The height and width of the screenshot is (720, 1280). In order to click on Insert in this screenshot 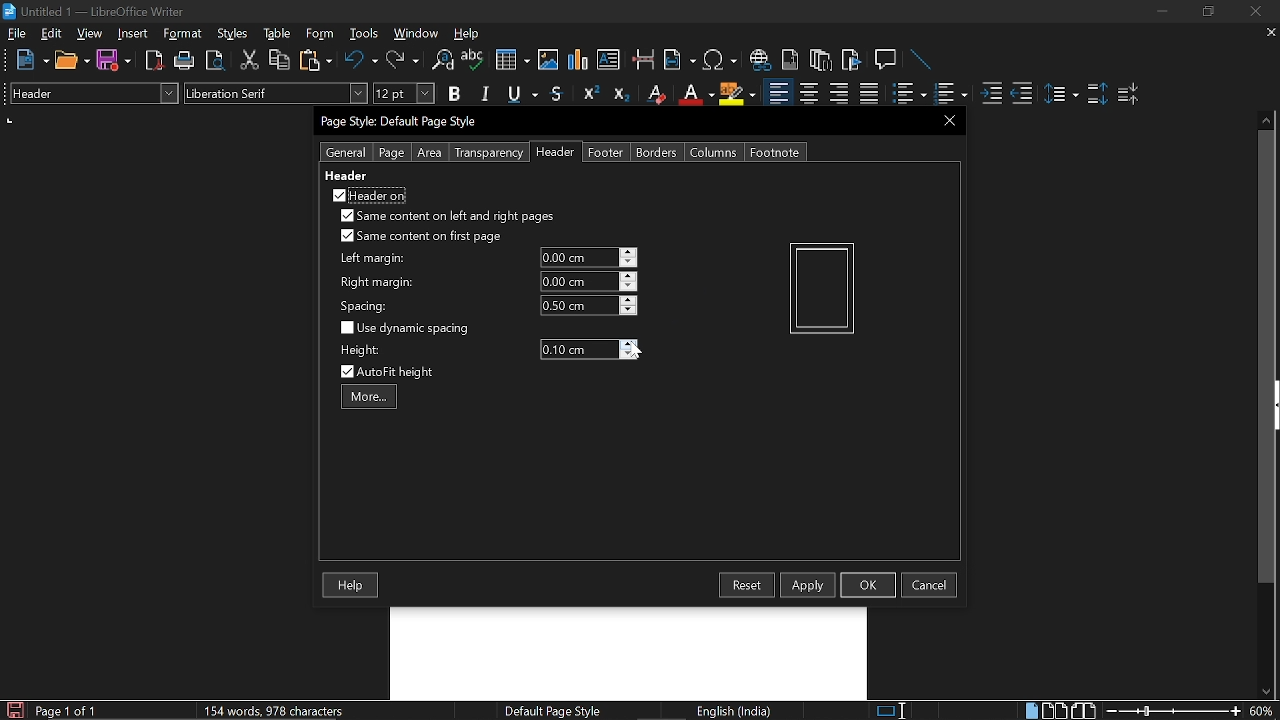, I will do `click(137, 33)`.